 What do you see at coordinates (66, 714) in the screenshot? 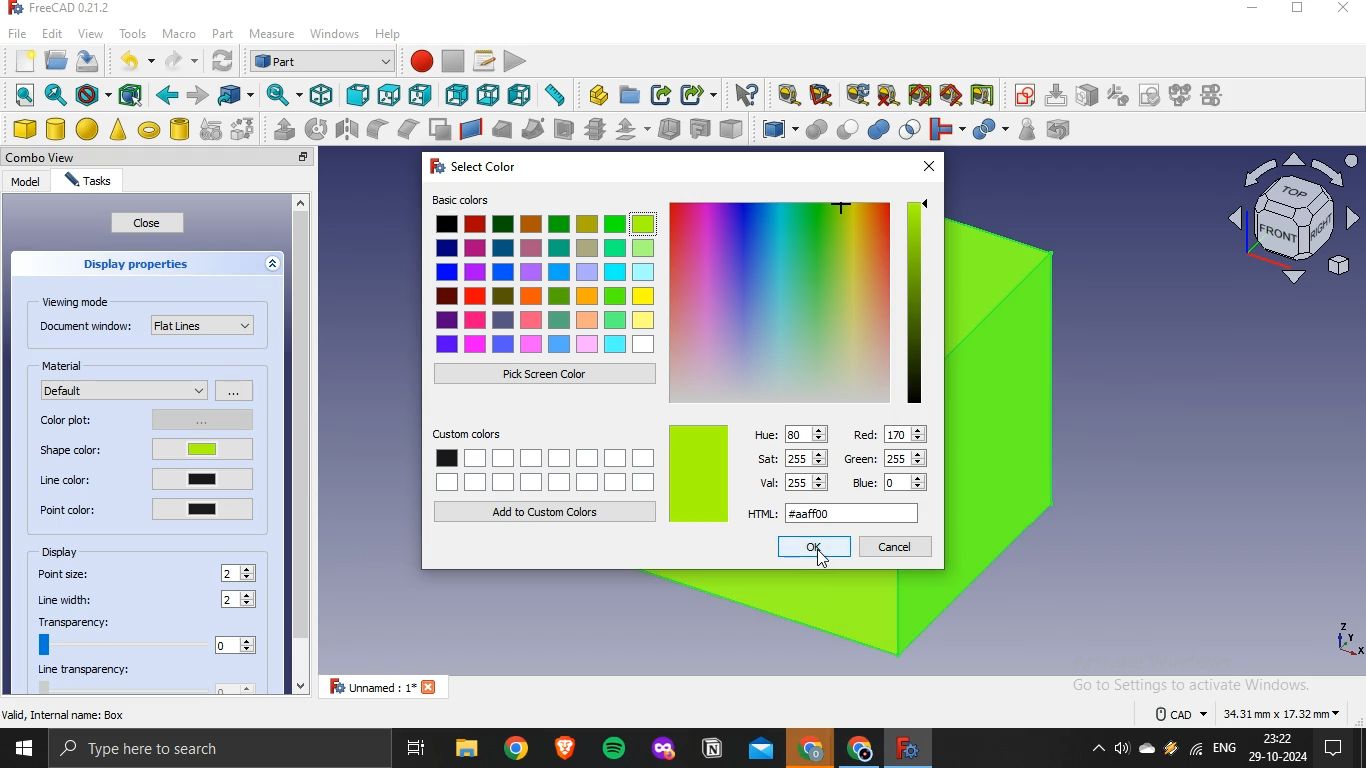
I see `text` at bounding box center [66, 714].